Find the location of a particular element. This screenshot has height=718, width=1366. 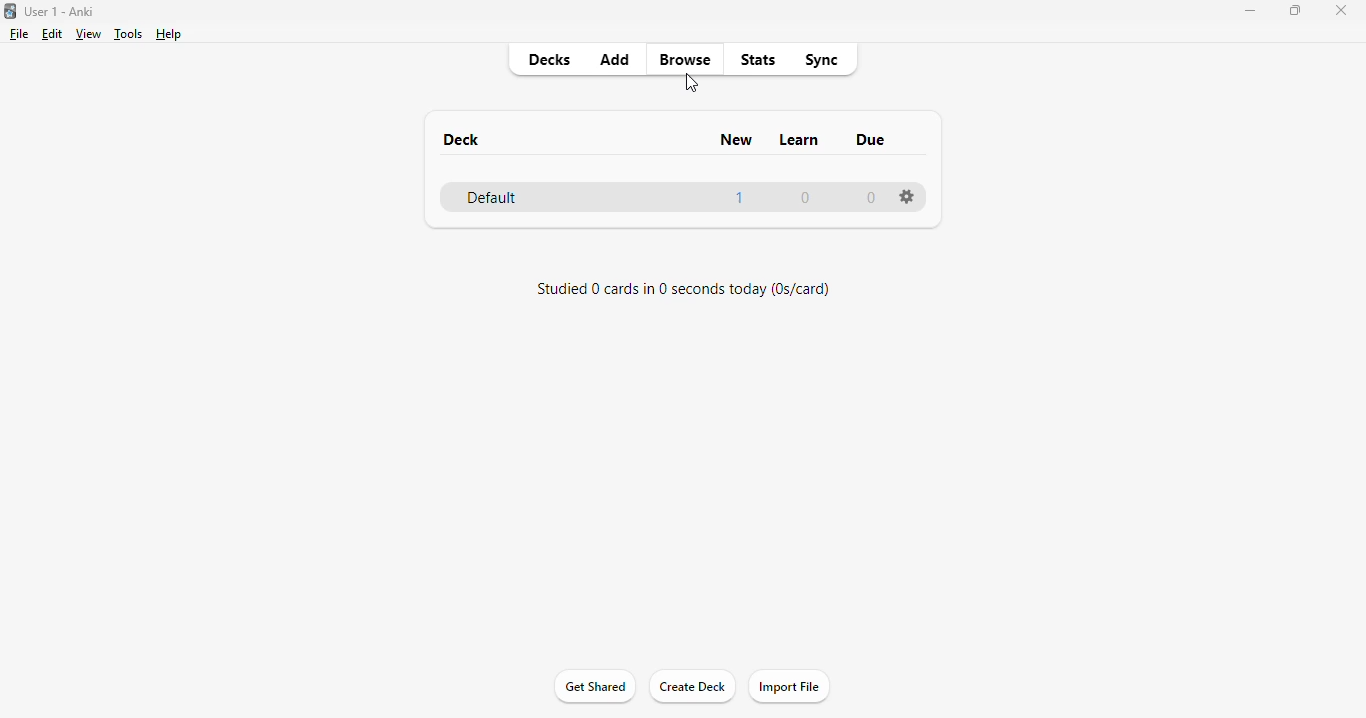

learn is located at coordinates (799, 141).